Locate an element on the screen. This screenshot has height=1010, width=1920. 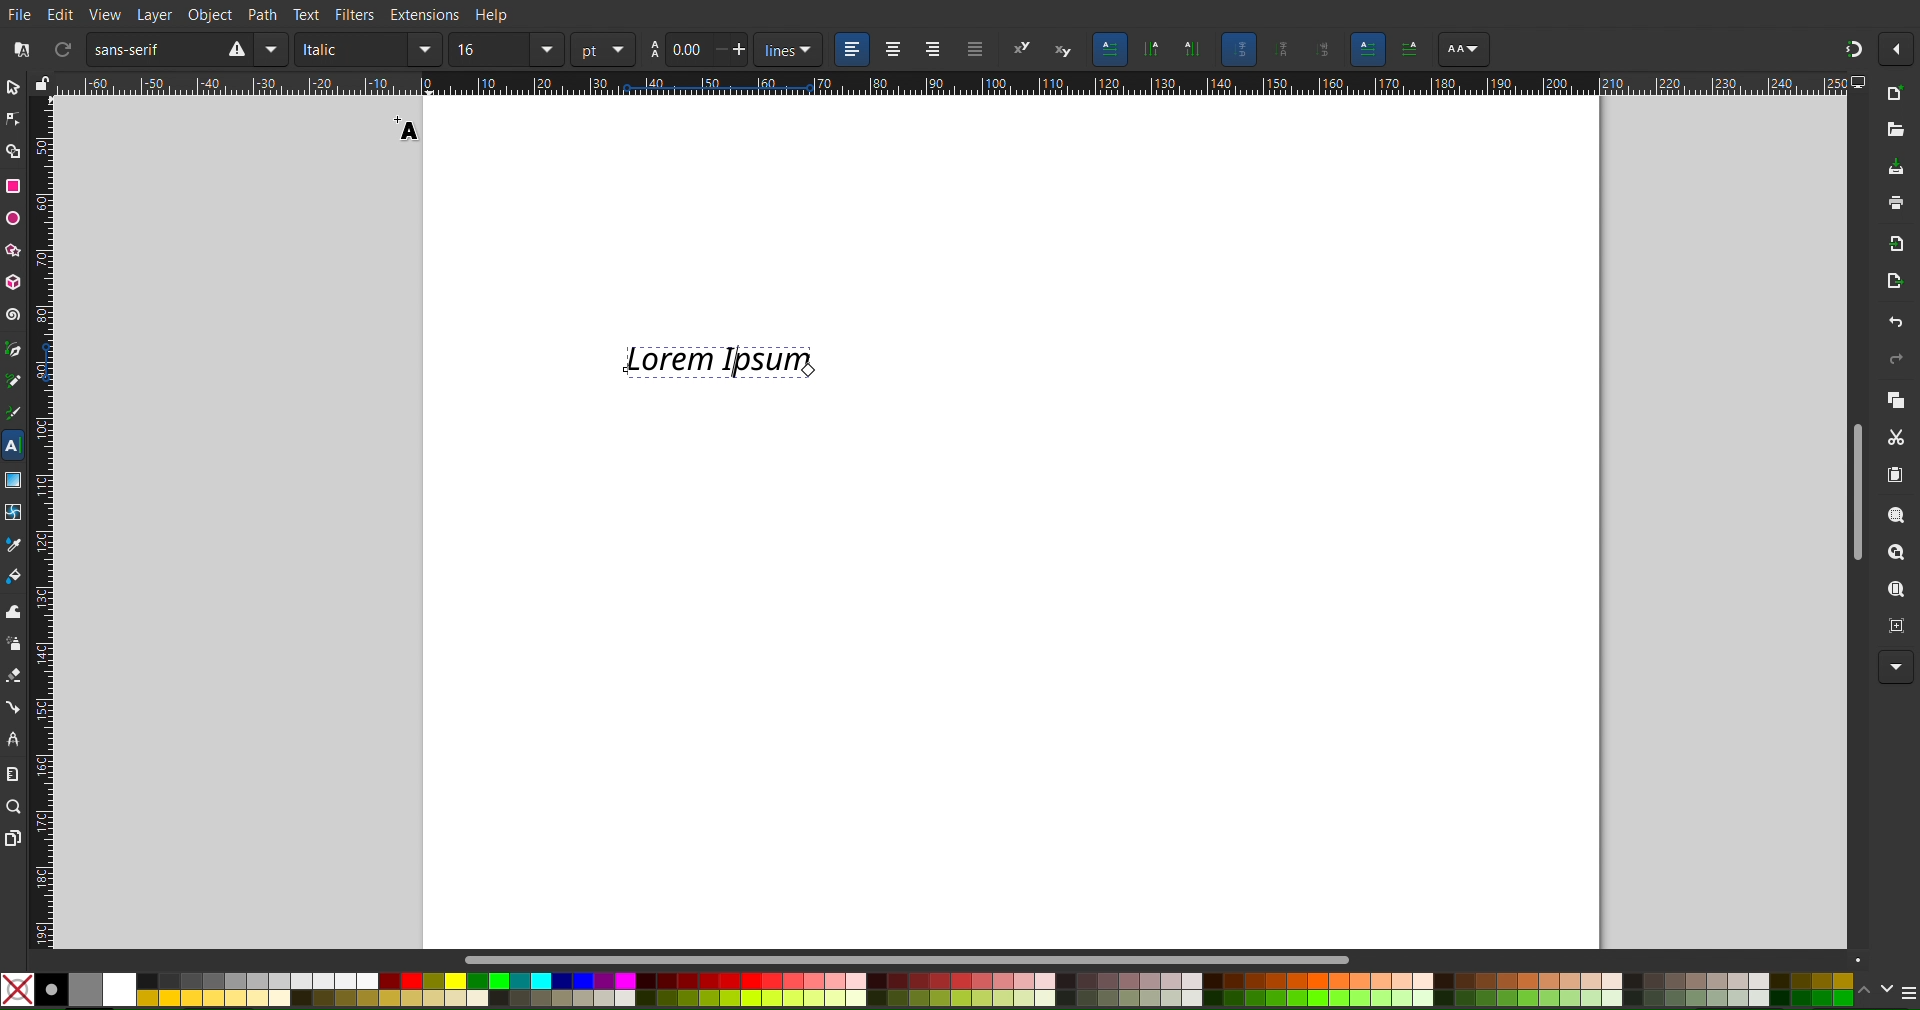
Colors is located at coordinates (929, 988).